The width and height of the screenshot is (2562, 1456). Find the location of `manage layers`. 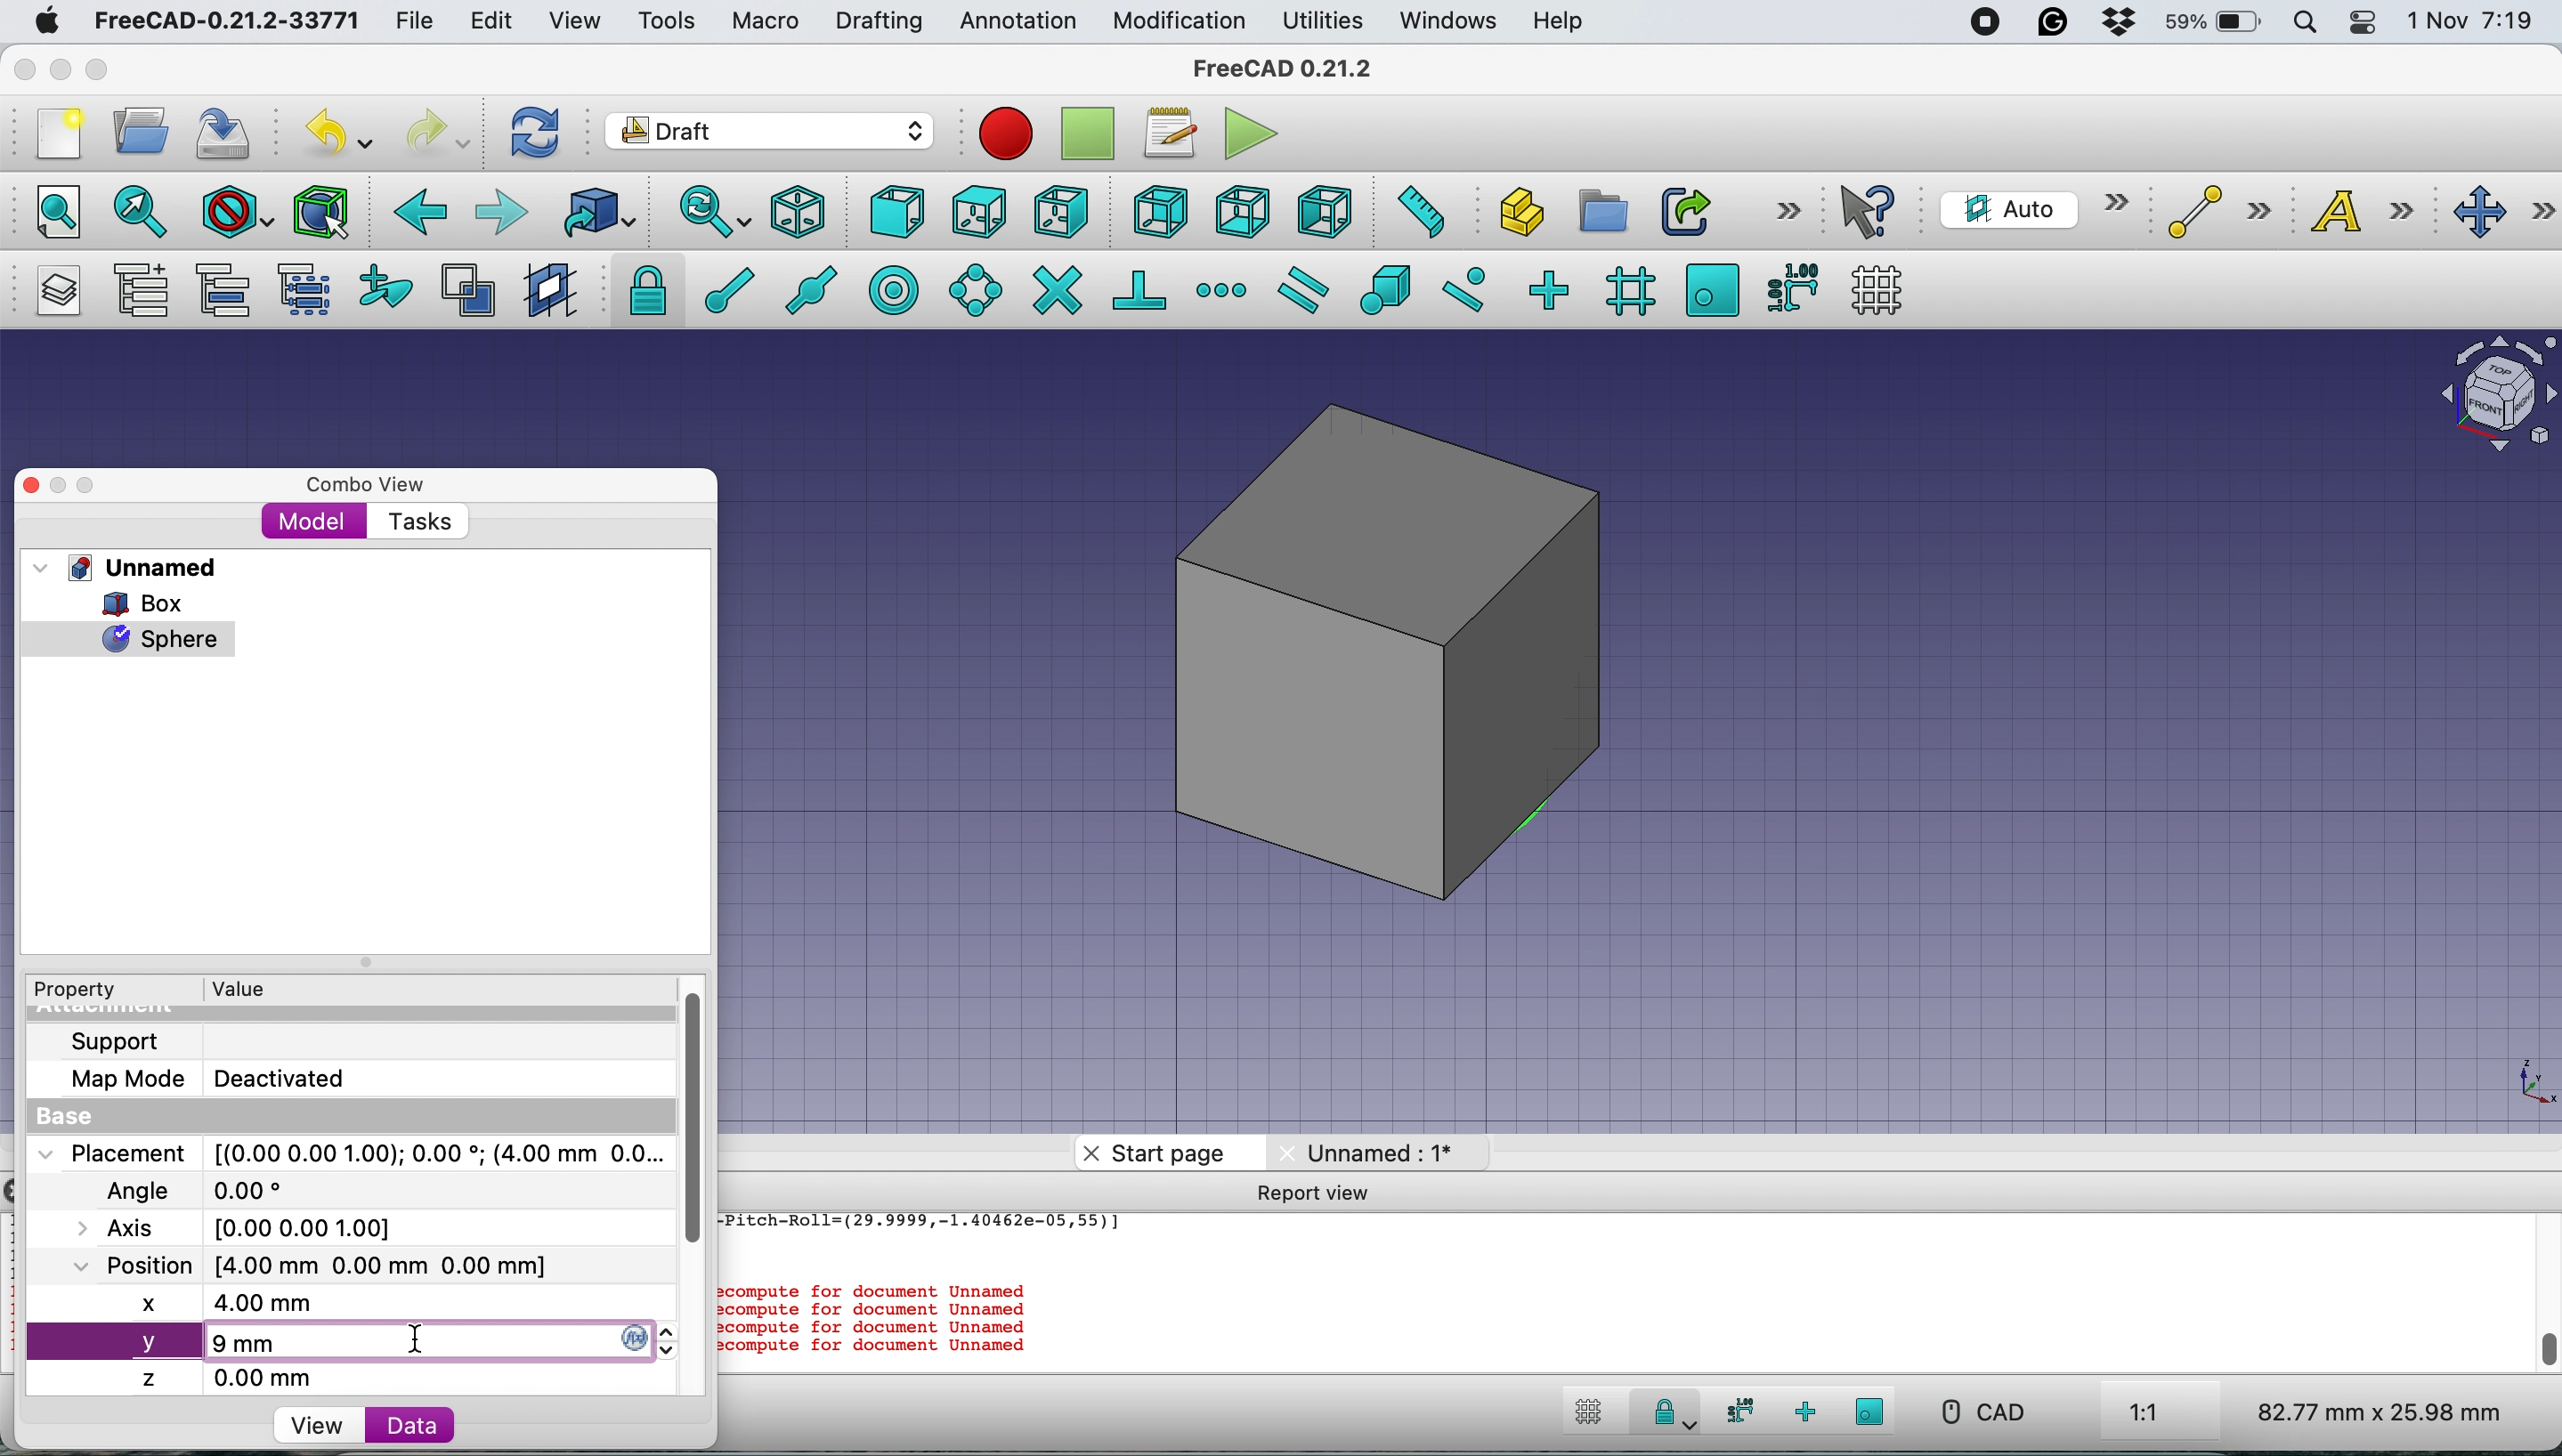

manage layers is located at coordinates (52, 291).